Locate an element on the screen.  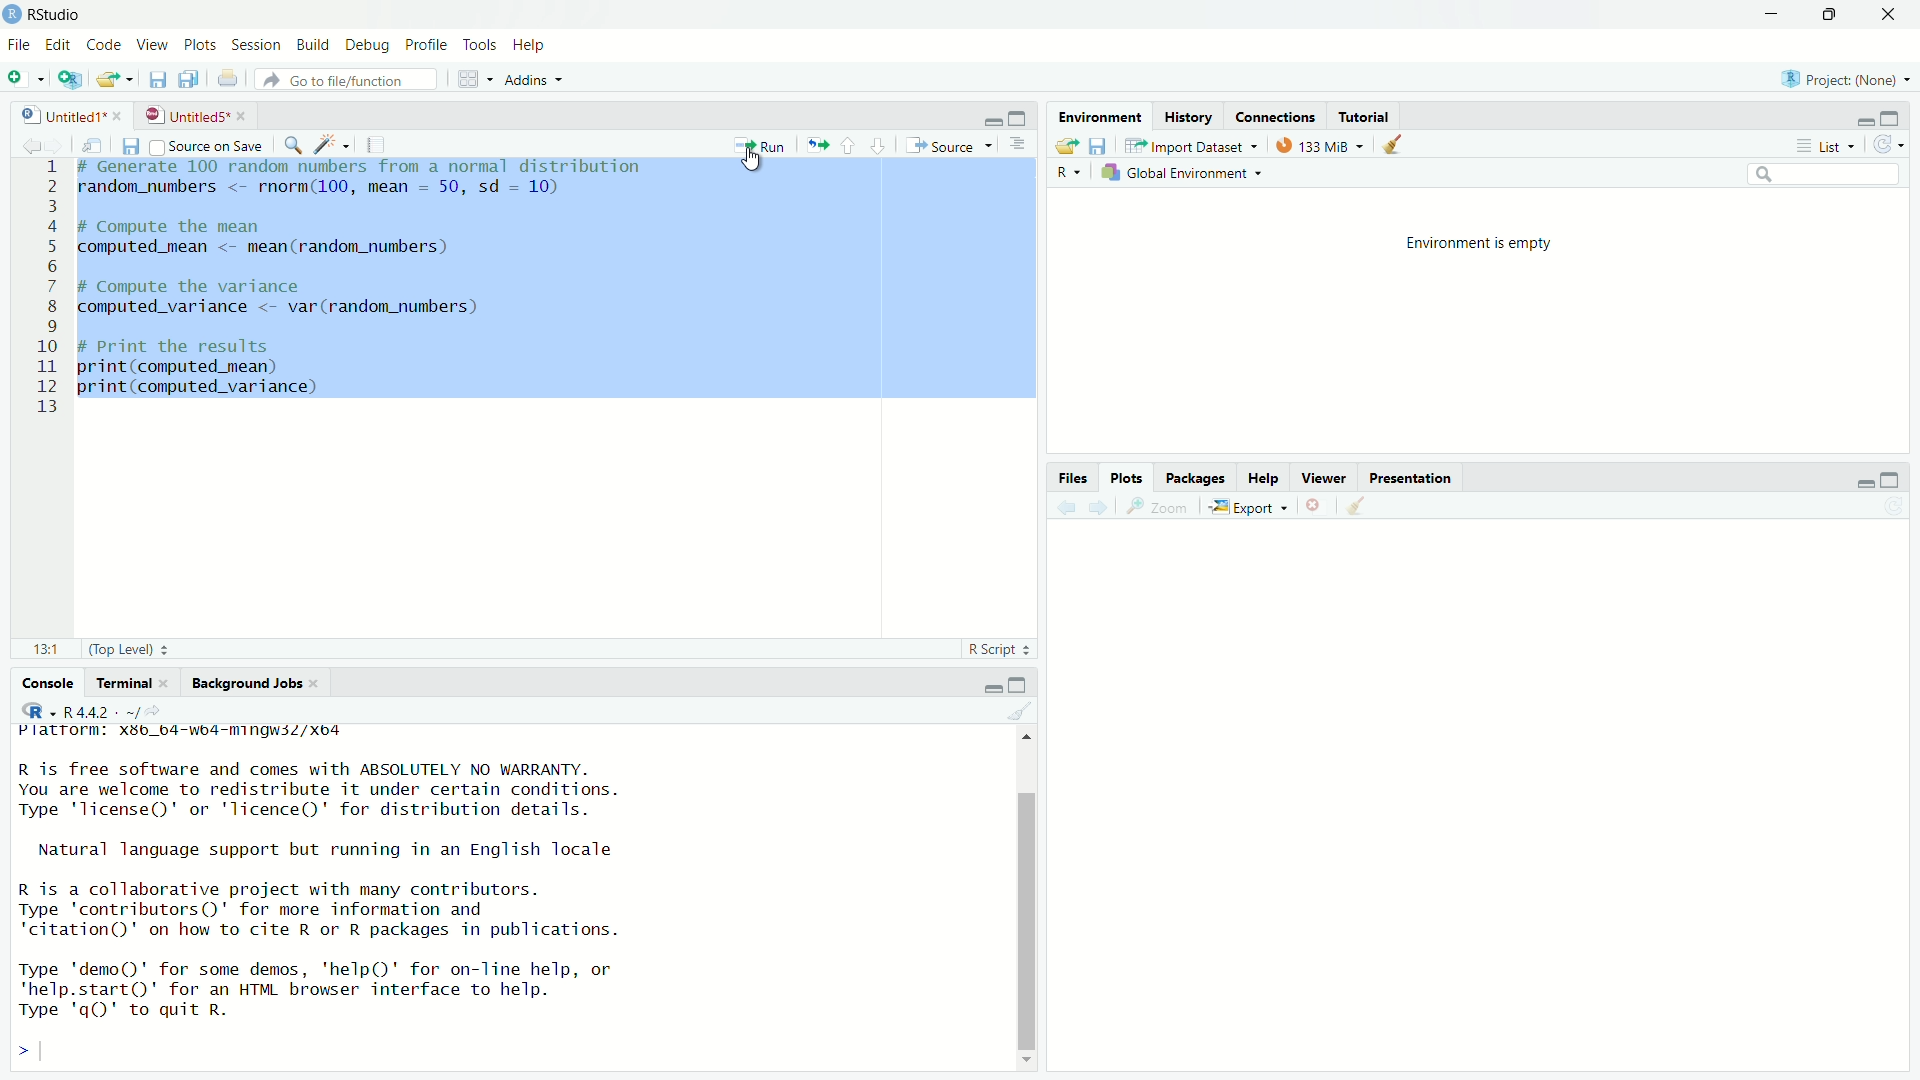
source is located at coordinates (952, 145).